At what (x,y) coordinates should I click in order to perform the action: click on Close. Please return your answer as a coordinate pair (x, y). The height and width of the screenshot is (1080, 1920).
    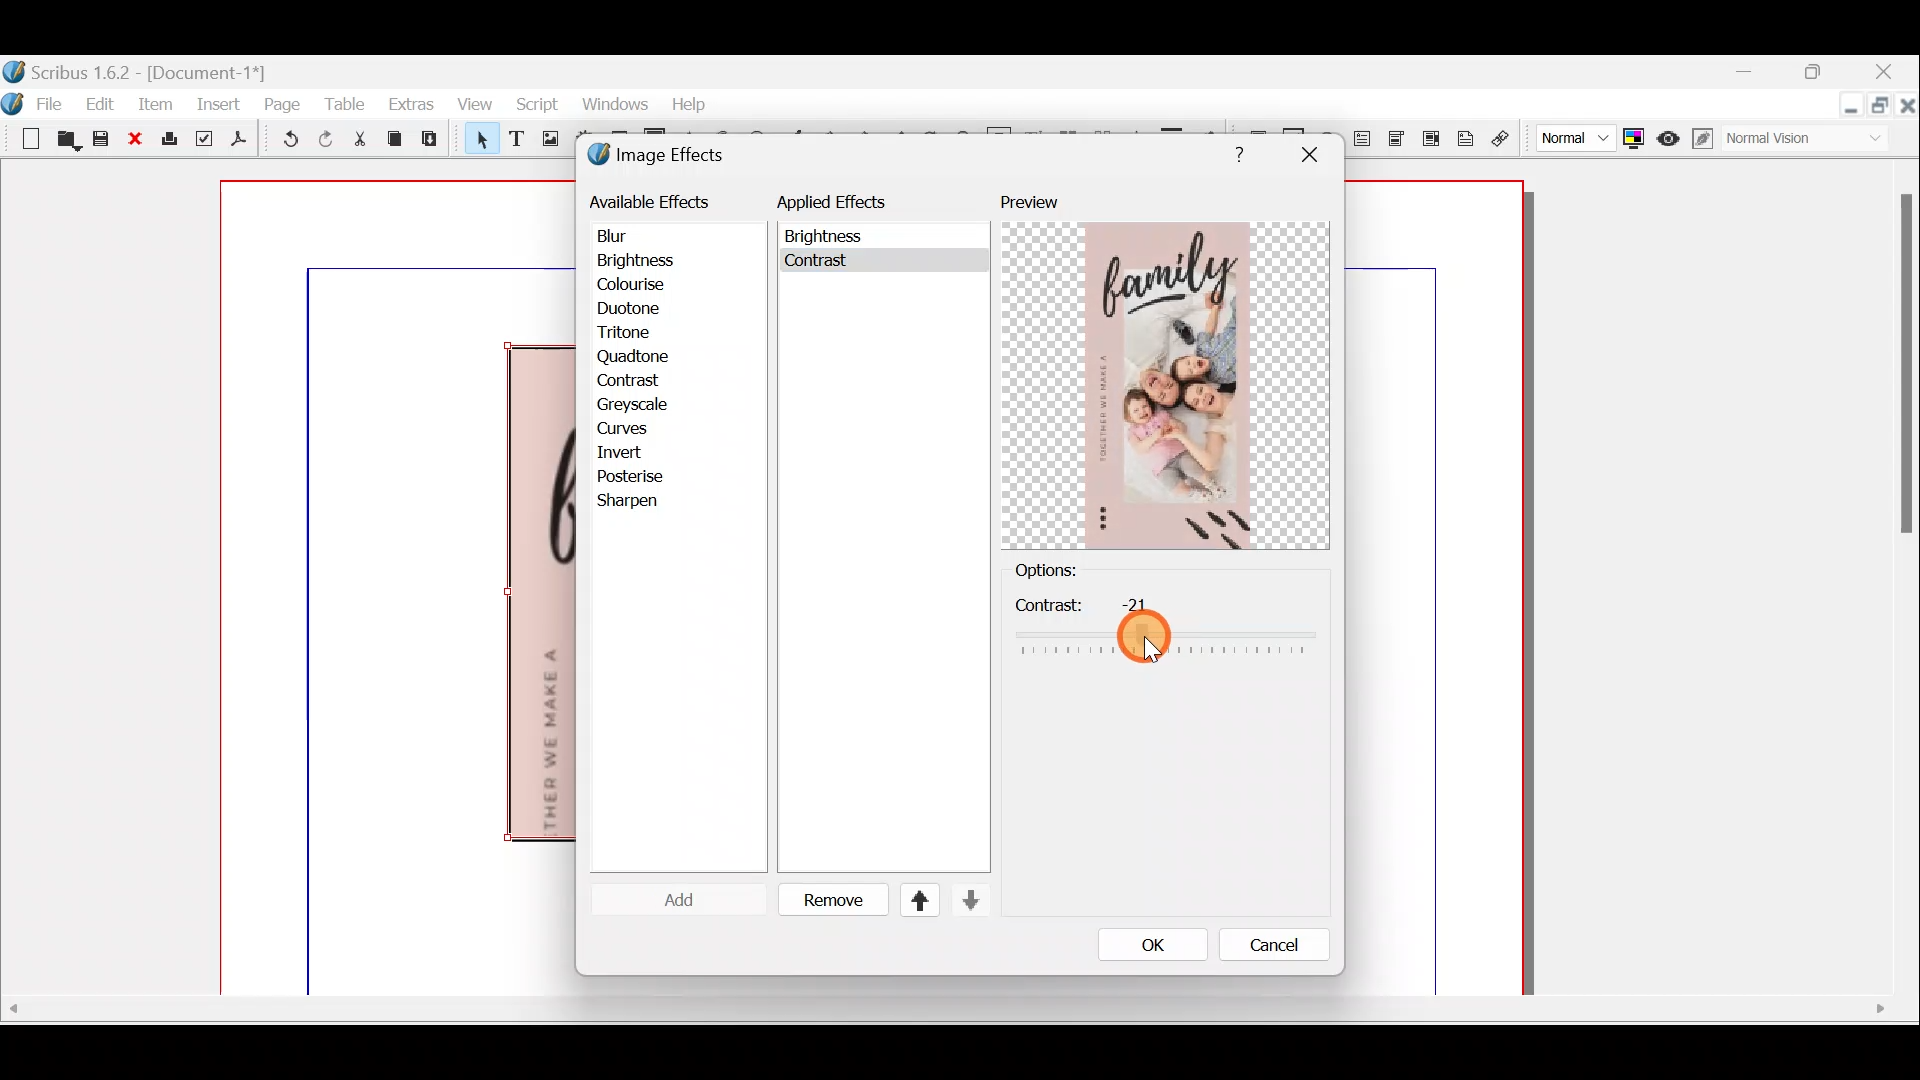
    Looking at the image, I should click on (1886, 74).